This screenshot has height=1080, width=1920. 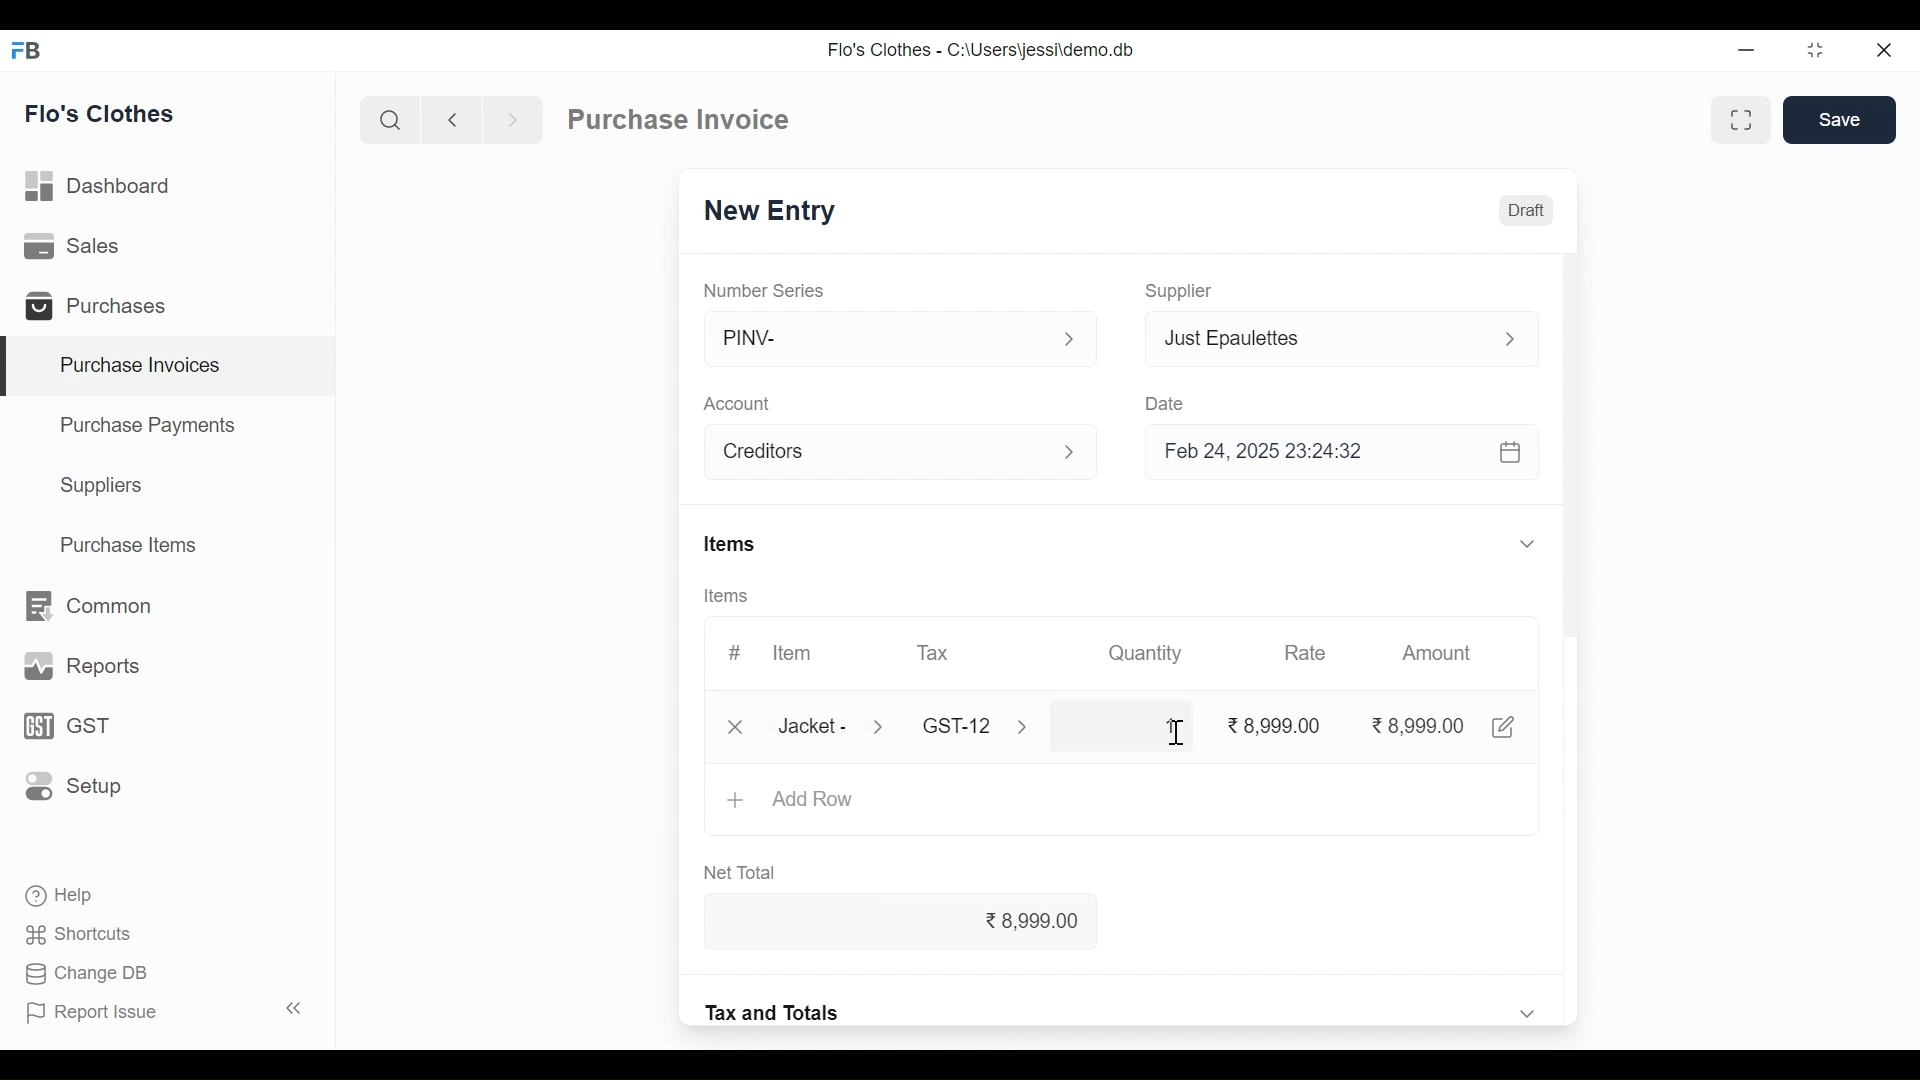 I want to click on Help, so click(x=66, y=896).